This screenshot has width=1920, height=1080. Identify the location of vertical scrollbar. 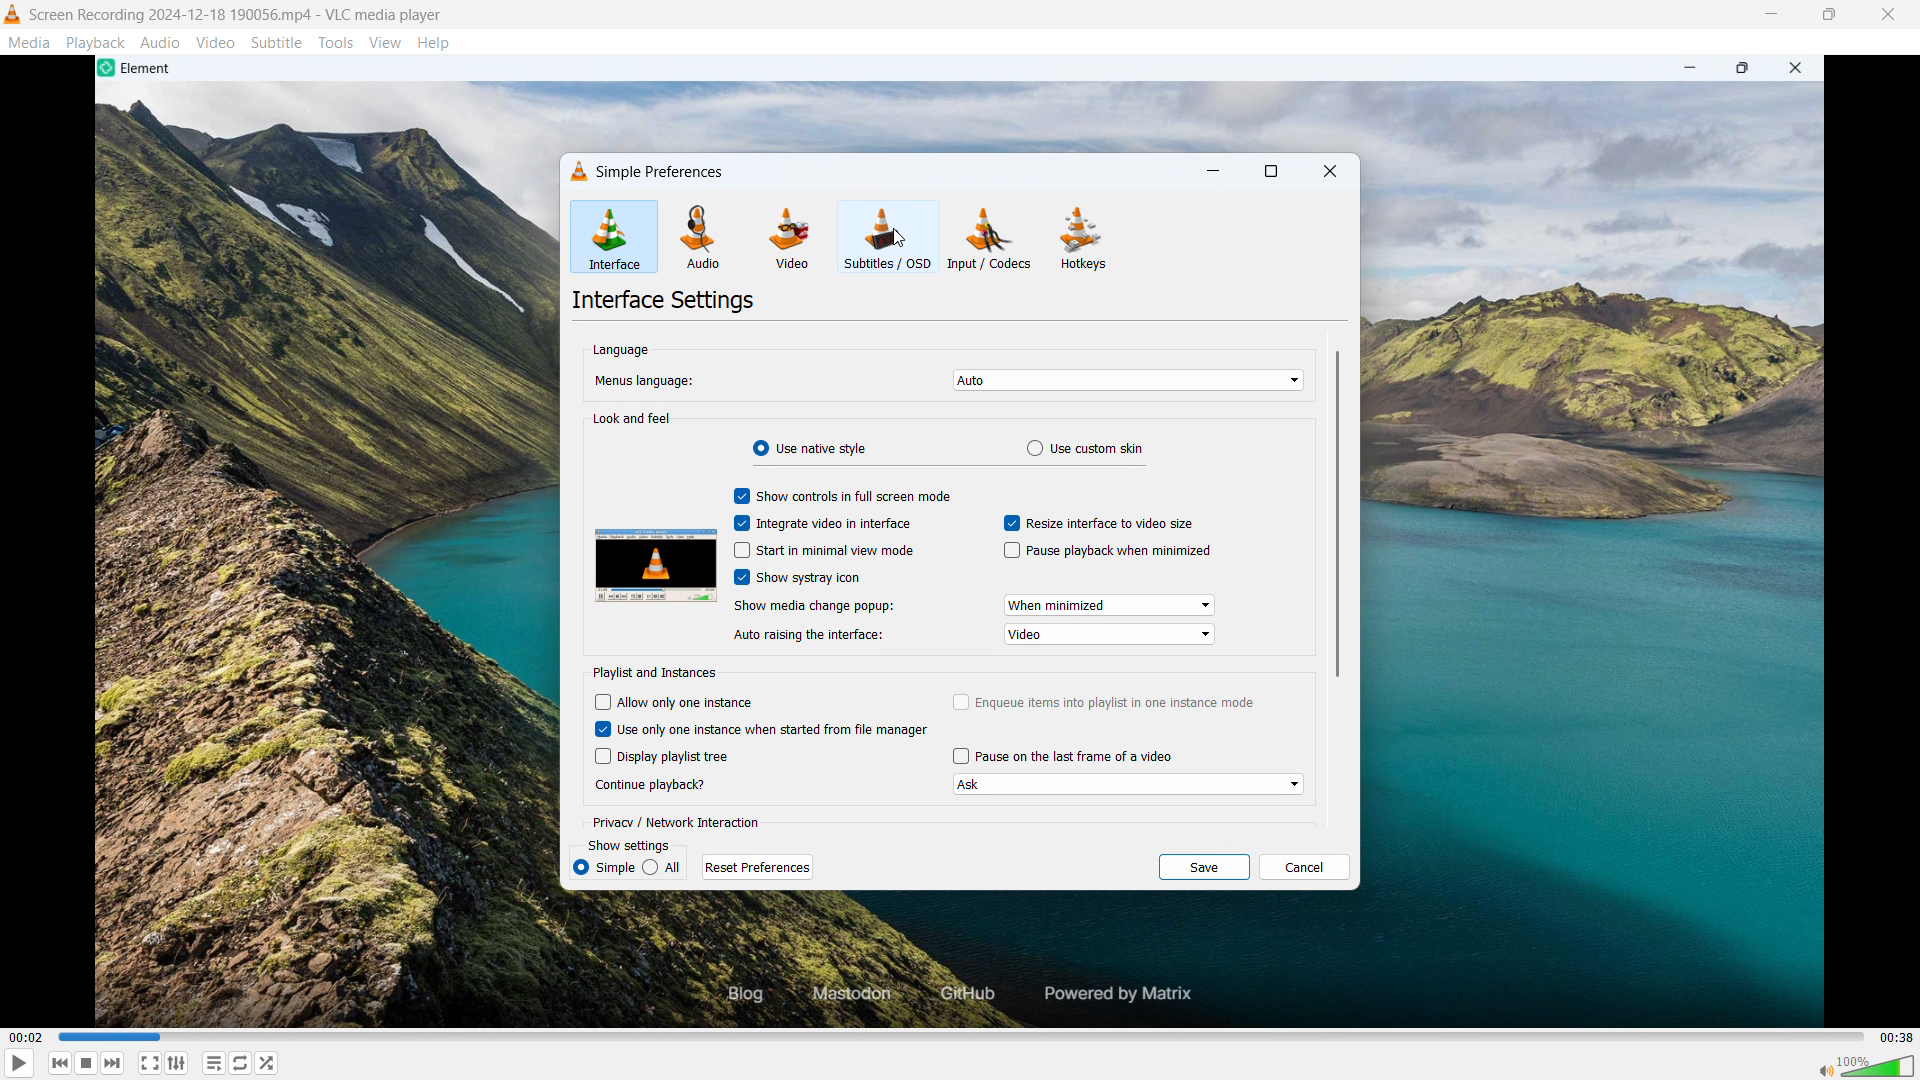
(1336, 515).